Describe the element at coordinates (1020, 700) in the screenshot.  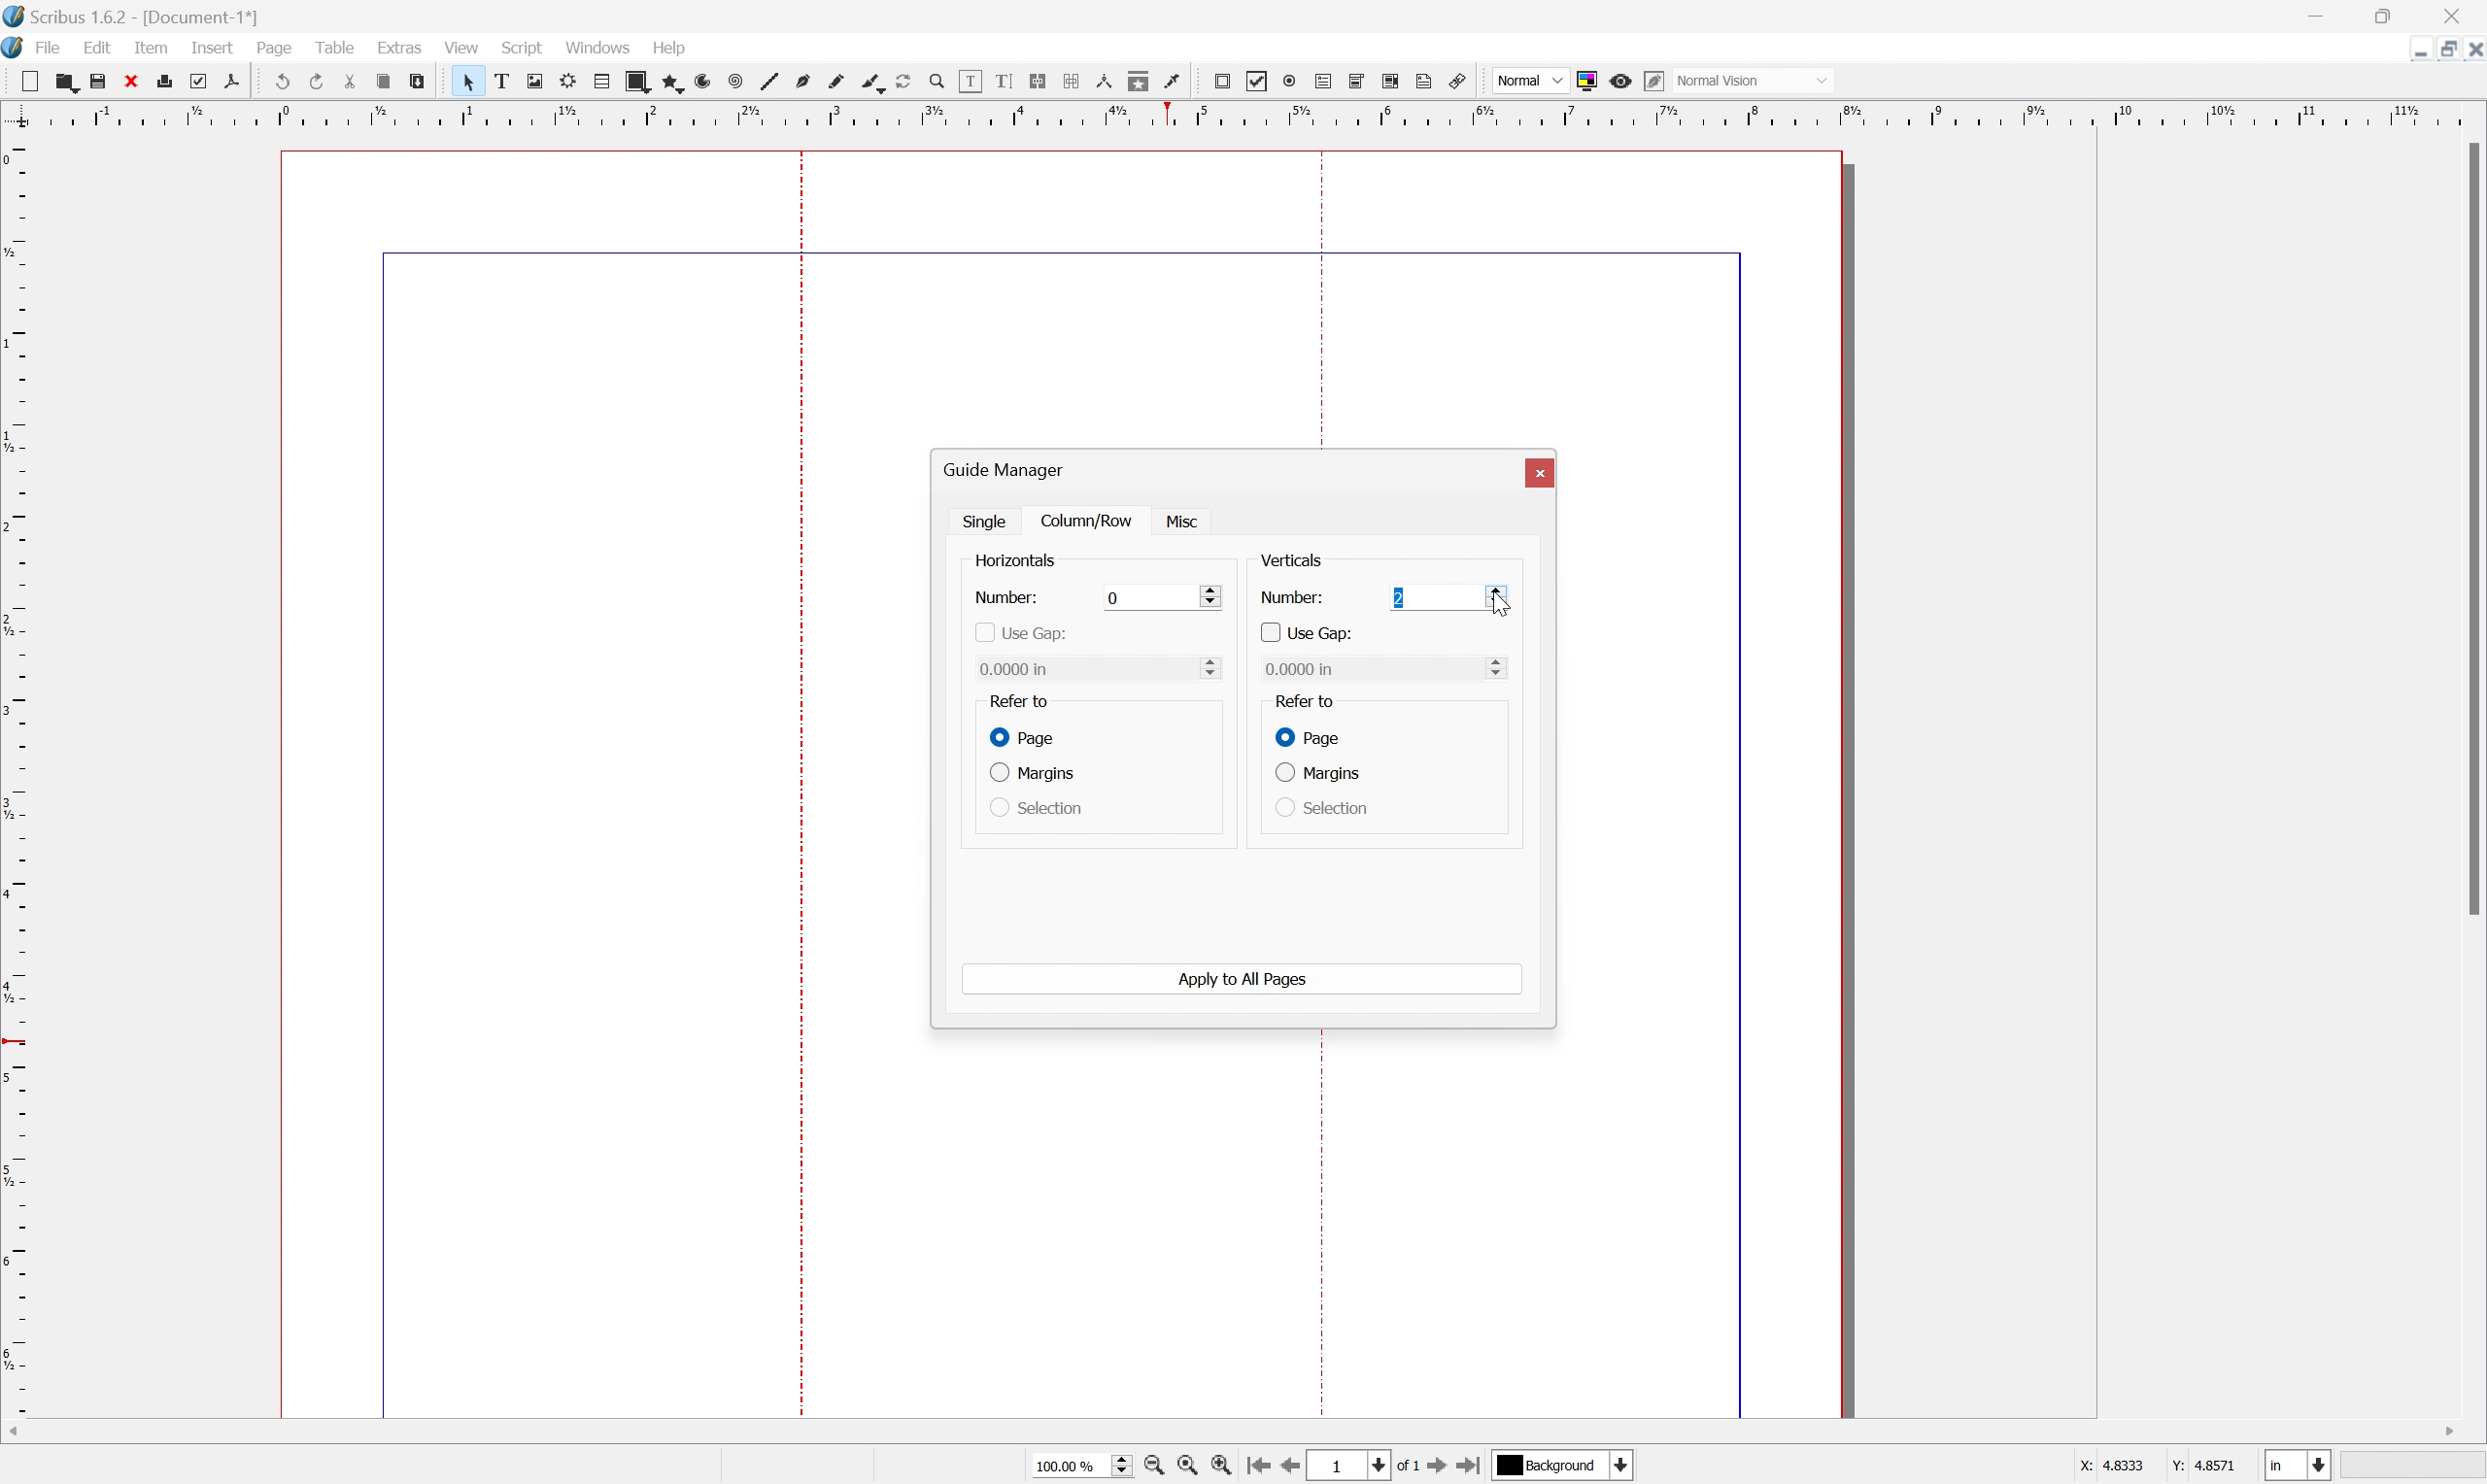
I see `refer to` at that location.